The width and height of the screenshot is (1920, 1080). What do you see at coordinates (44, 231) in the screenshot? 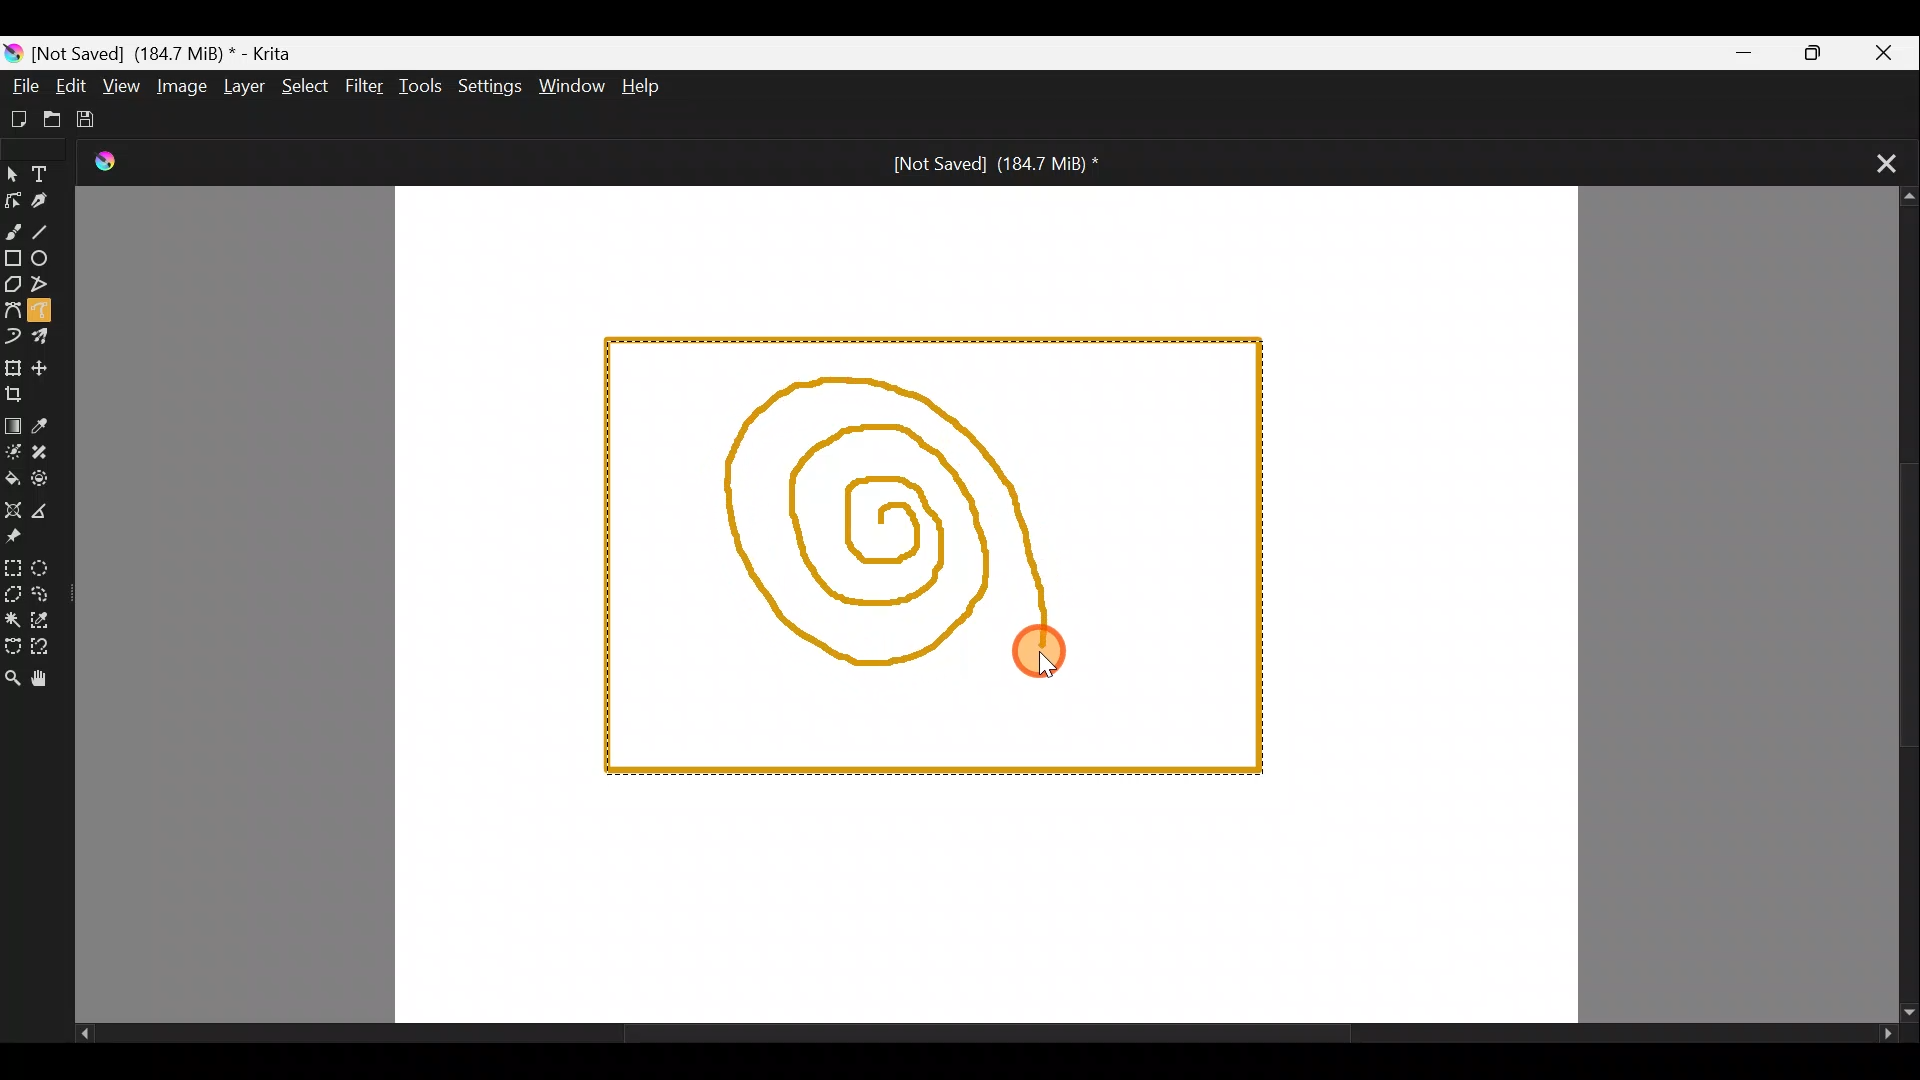
I see `Line tool` at bounding box center [44, 231].